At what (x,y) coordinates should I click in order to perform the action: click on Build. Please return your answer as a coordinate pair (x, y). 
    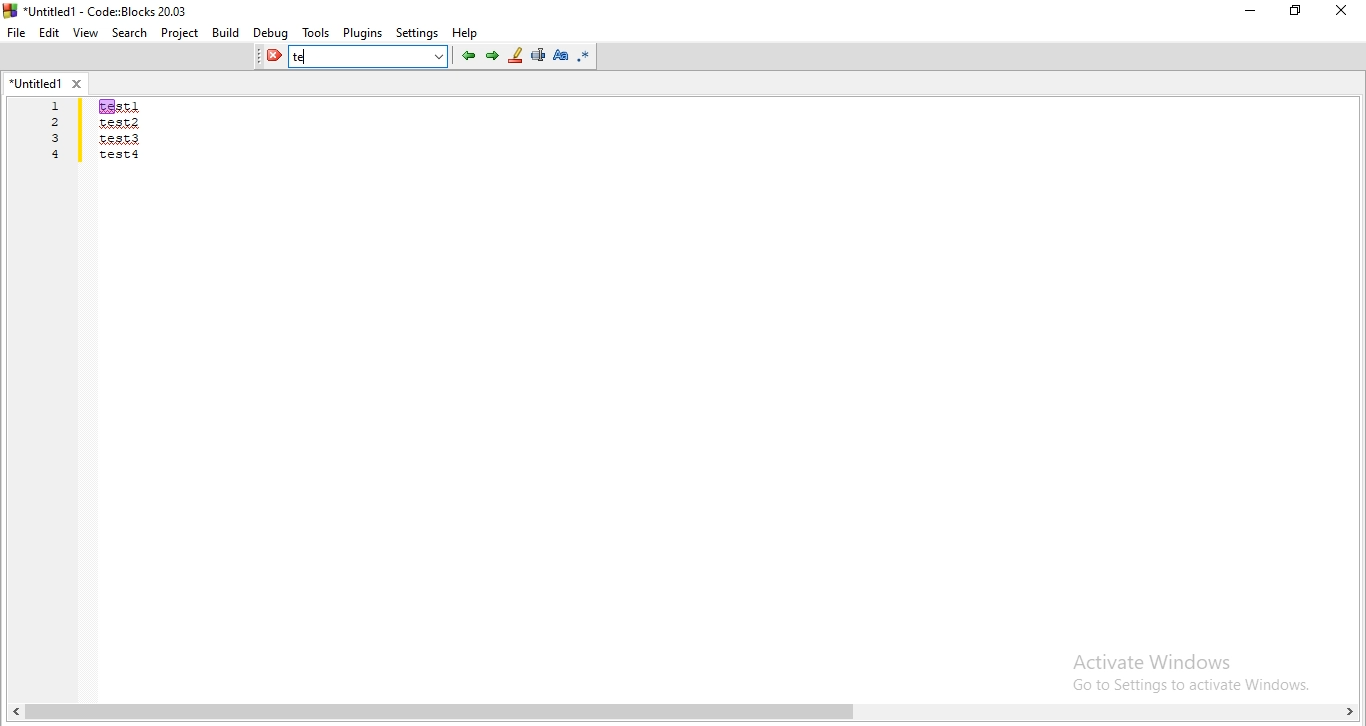
    Looking at the image, I should click on (225, 33).